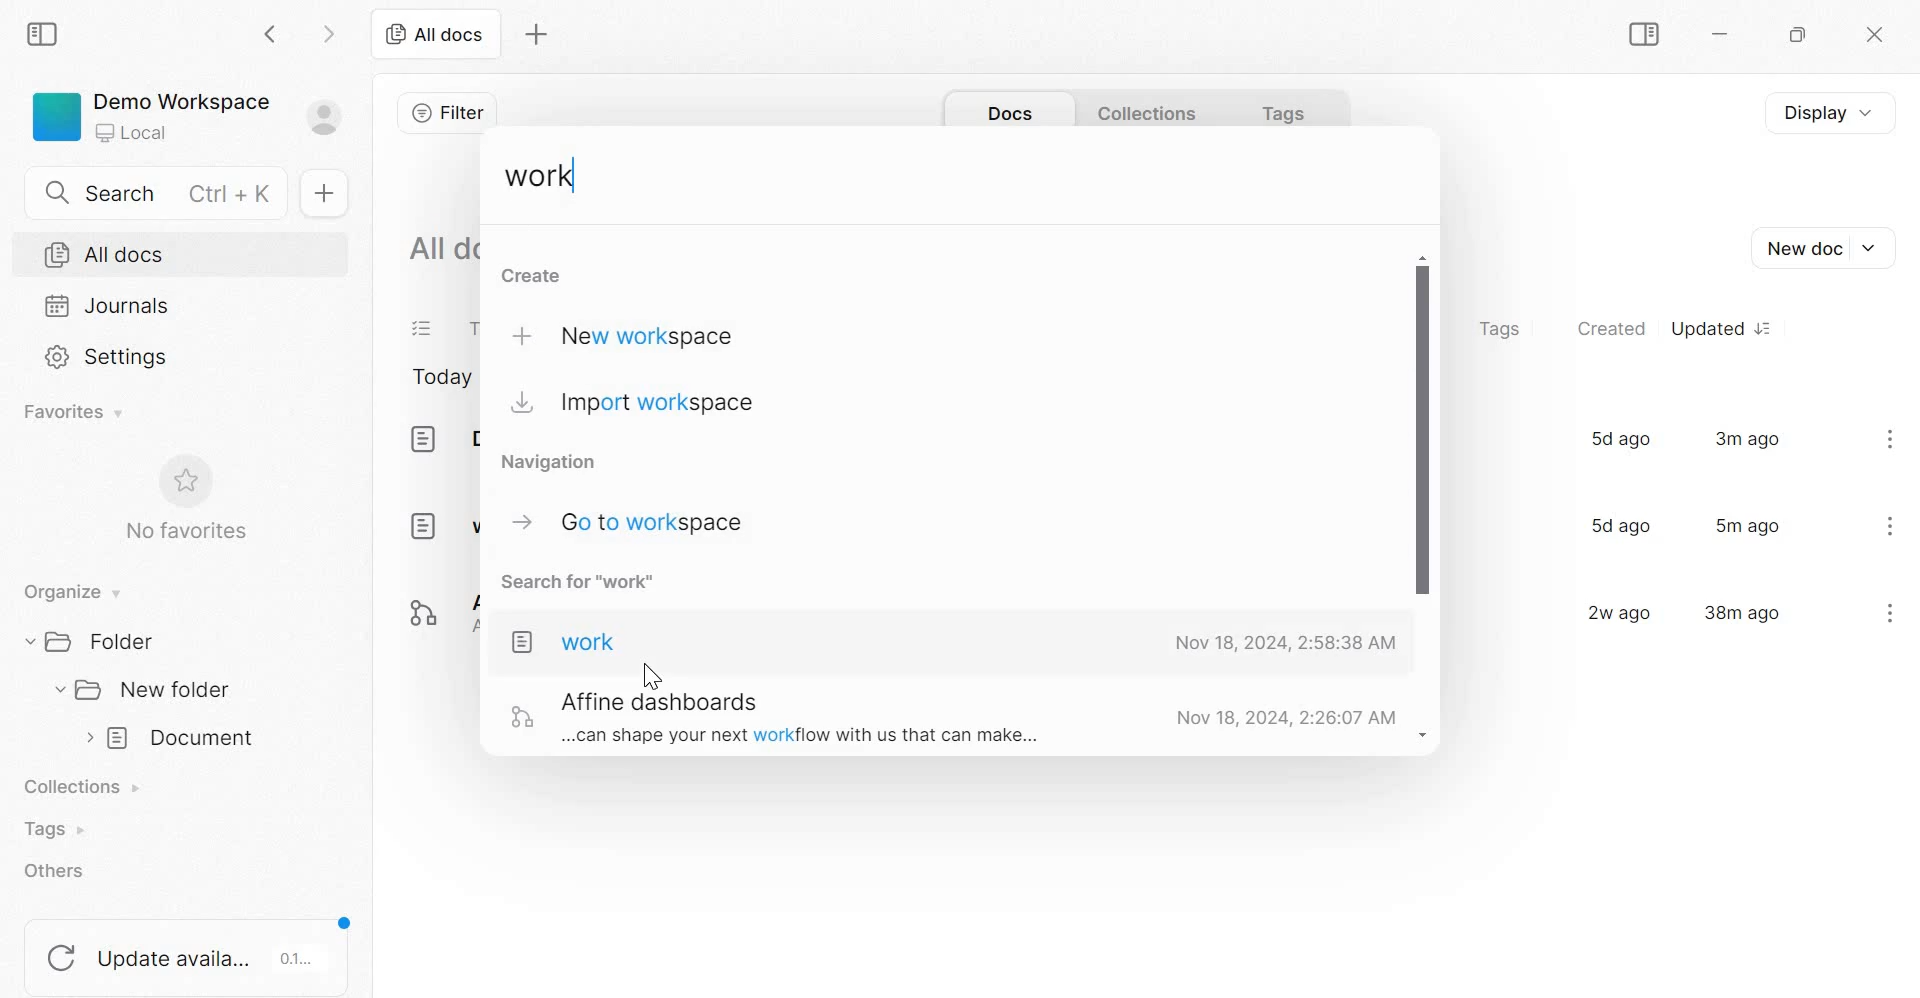 The height and width of the screenshot is (998, 1920). I want to click on New tab, so click(537, 35).